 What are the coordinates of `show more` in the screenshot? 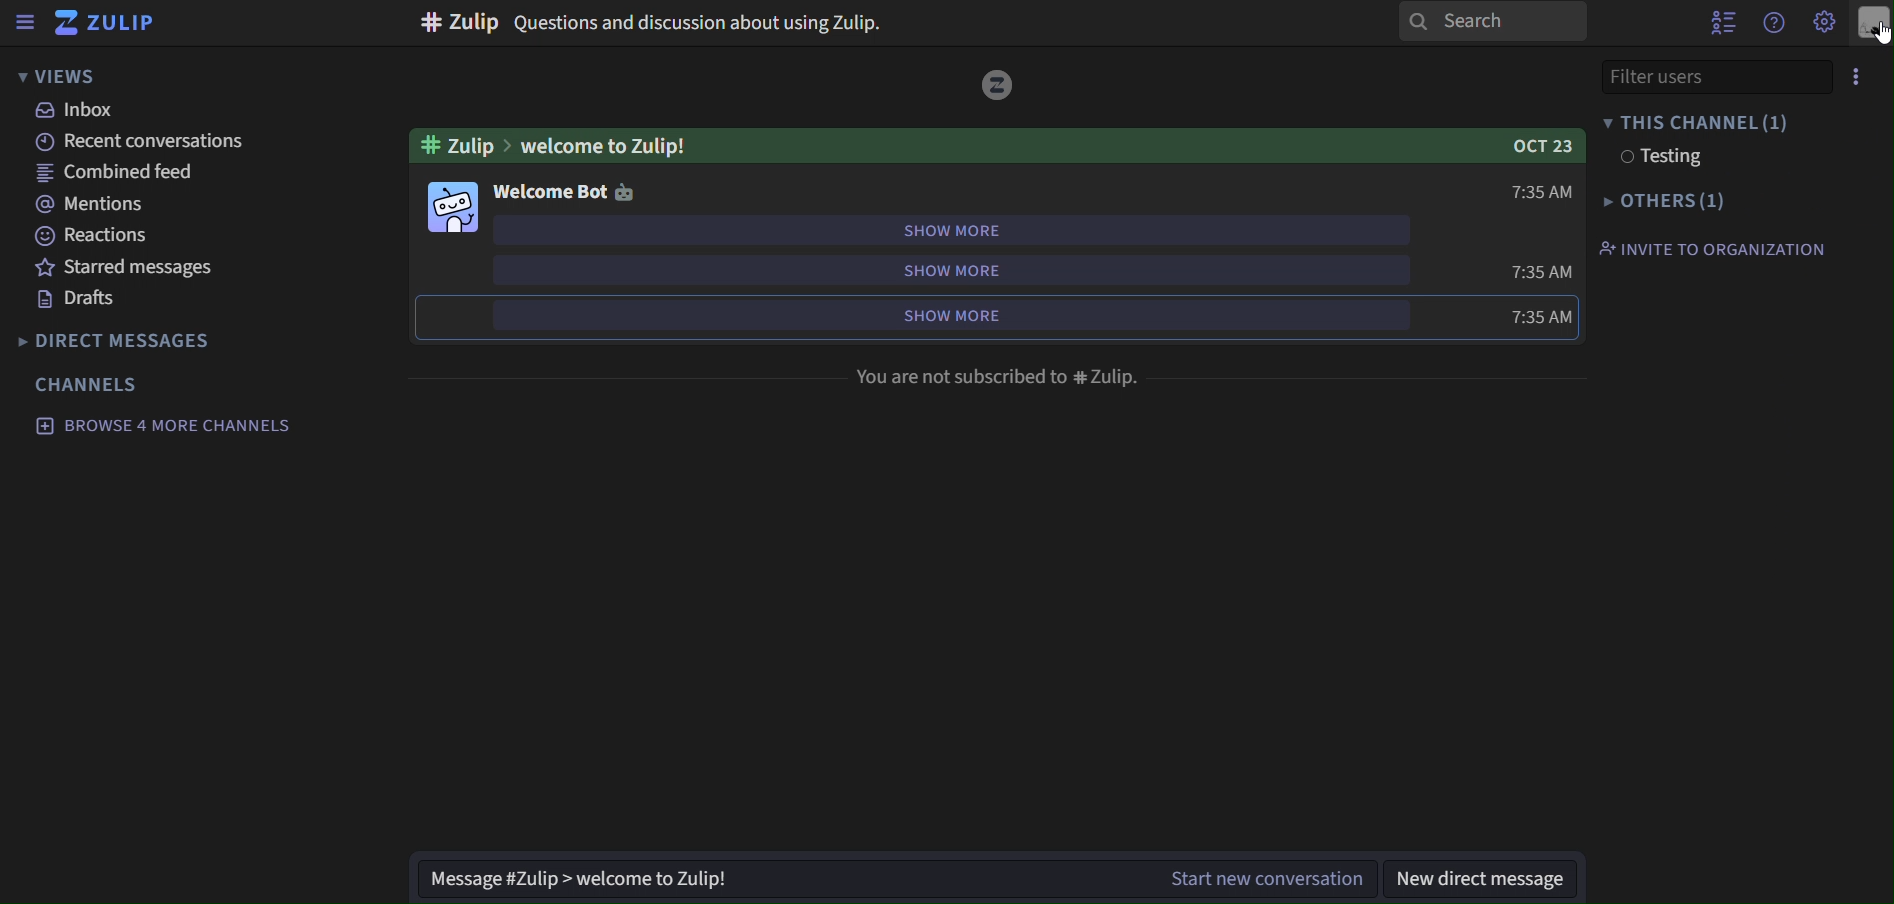 It's located at (951, 314).